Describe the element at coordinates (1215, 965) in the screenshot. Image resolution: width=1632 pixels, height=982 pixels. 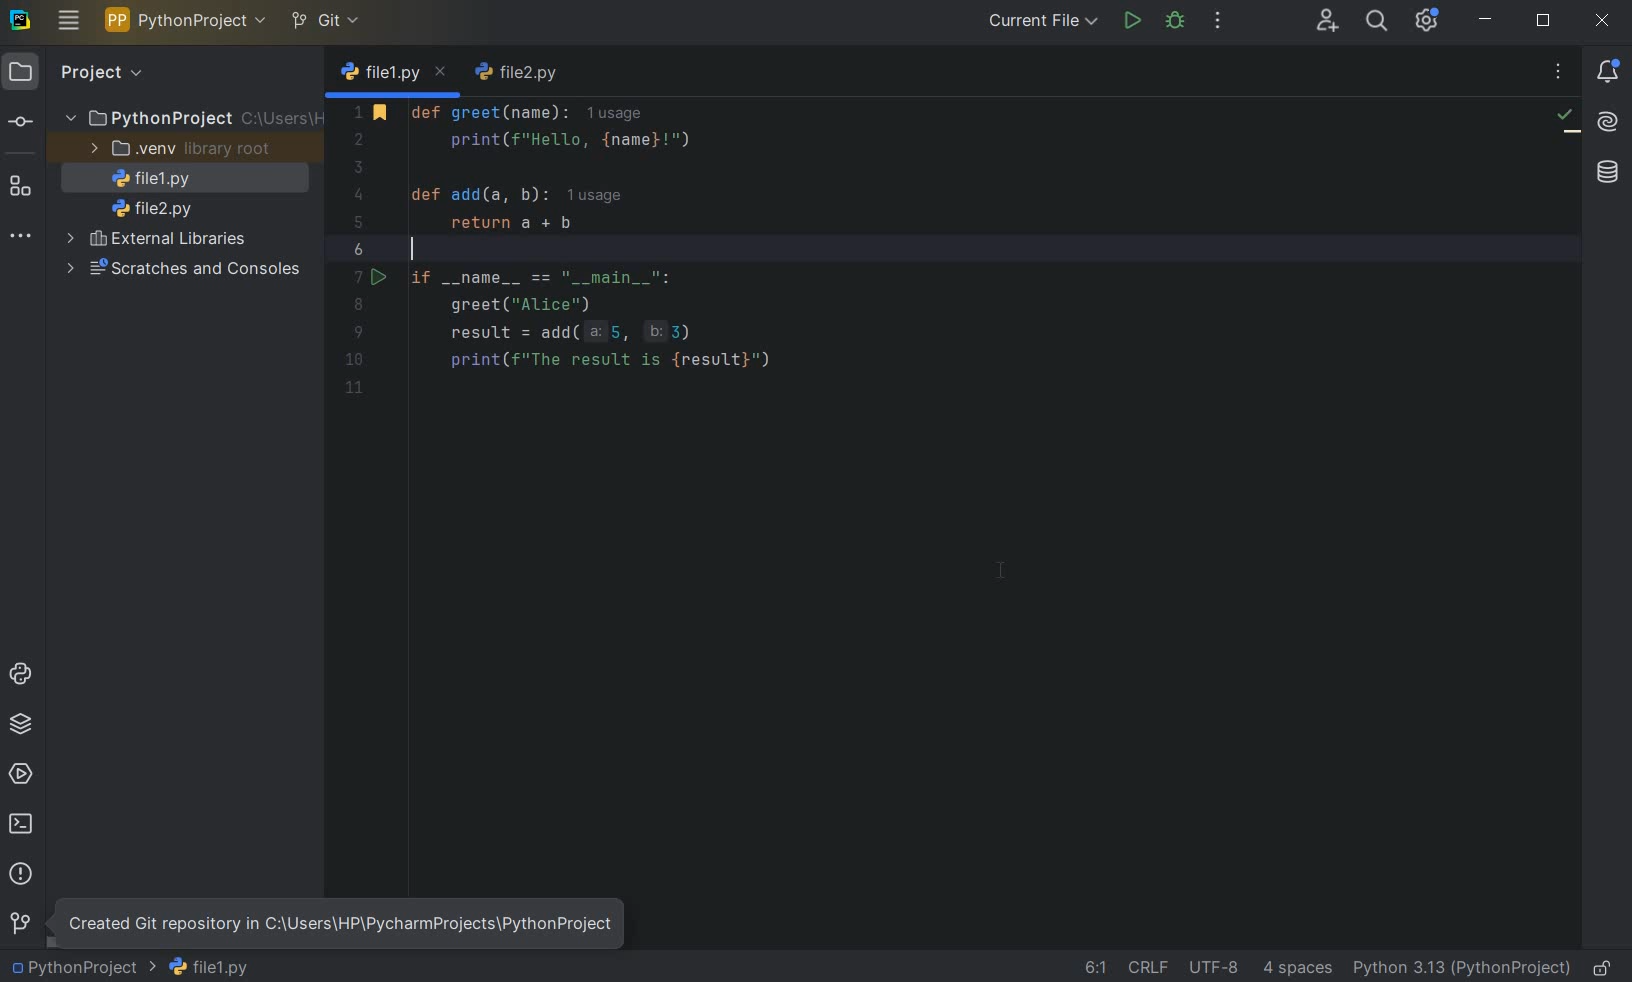
I see `file encoding` at that location.